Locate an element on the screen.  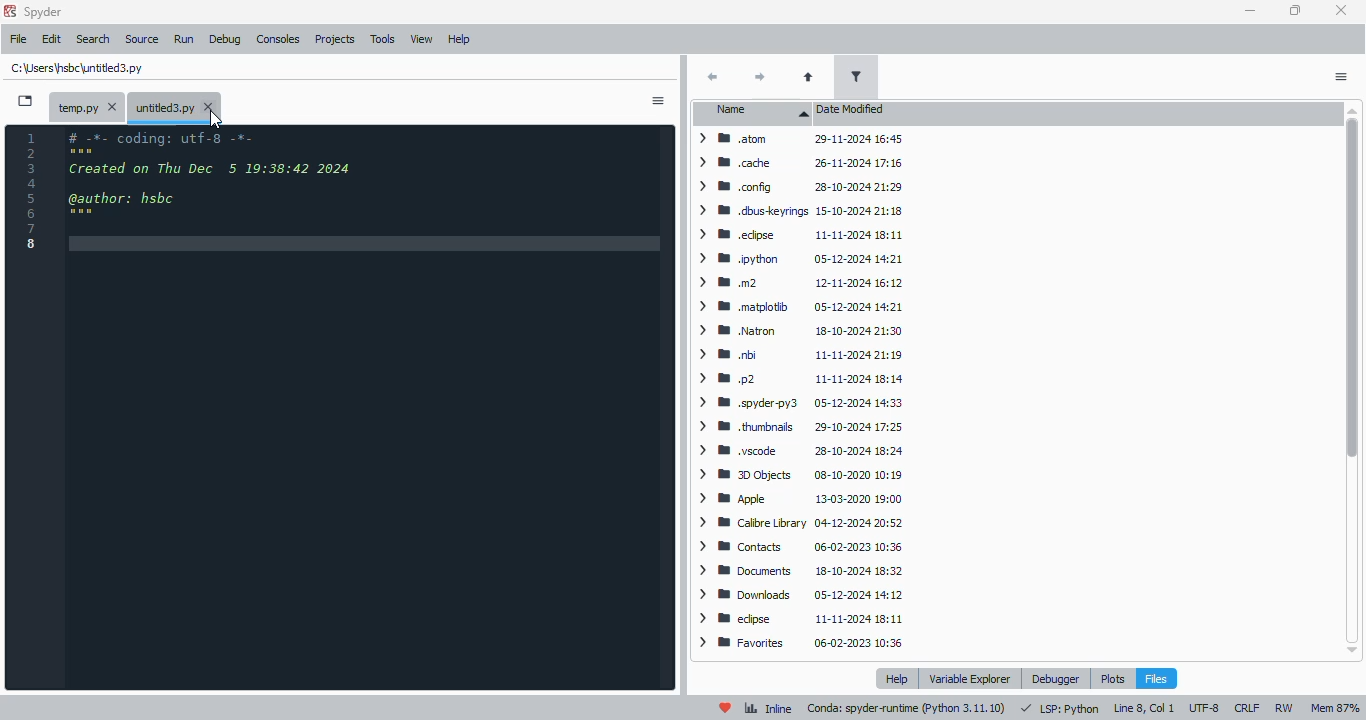
> BB .dbuskevrings 15-10-2024 21:18 is located at coordinates (797, 209).